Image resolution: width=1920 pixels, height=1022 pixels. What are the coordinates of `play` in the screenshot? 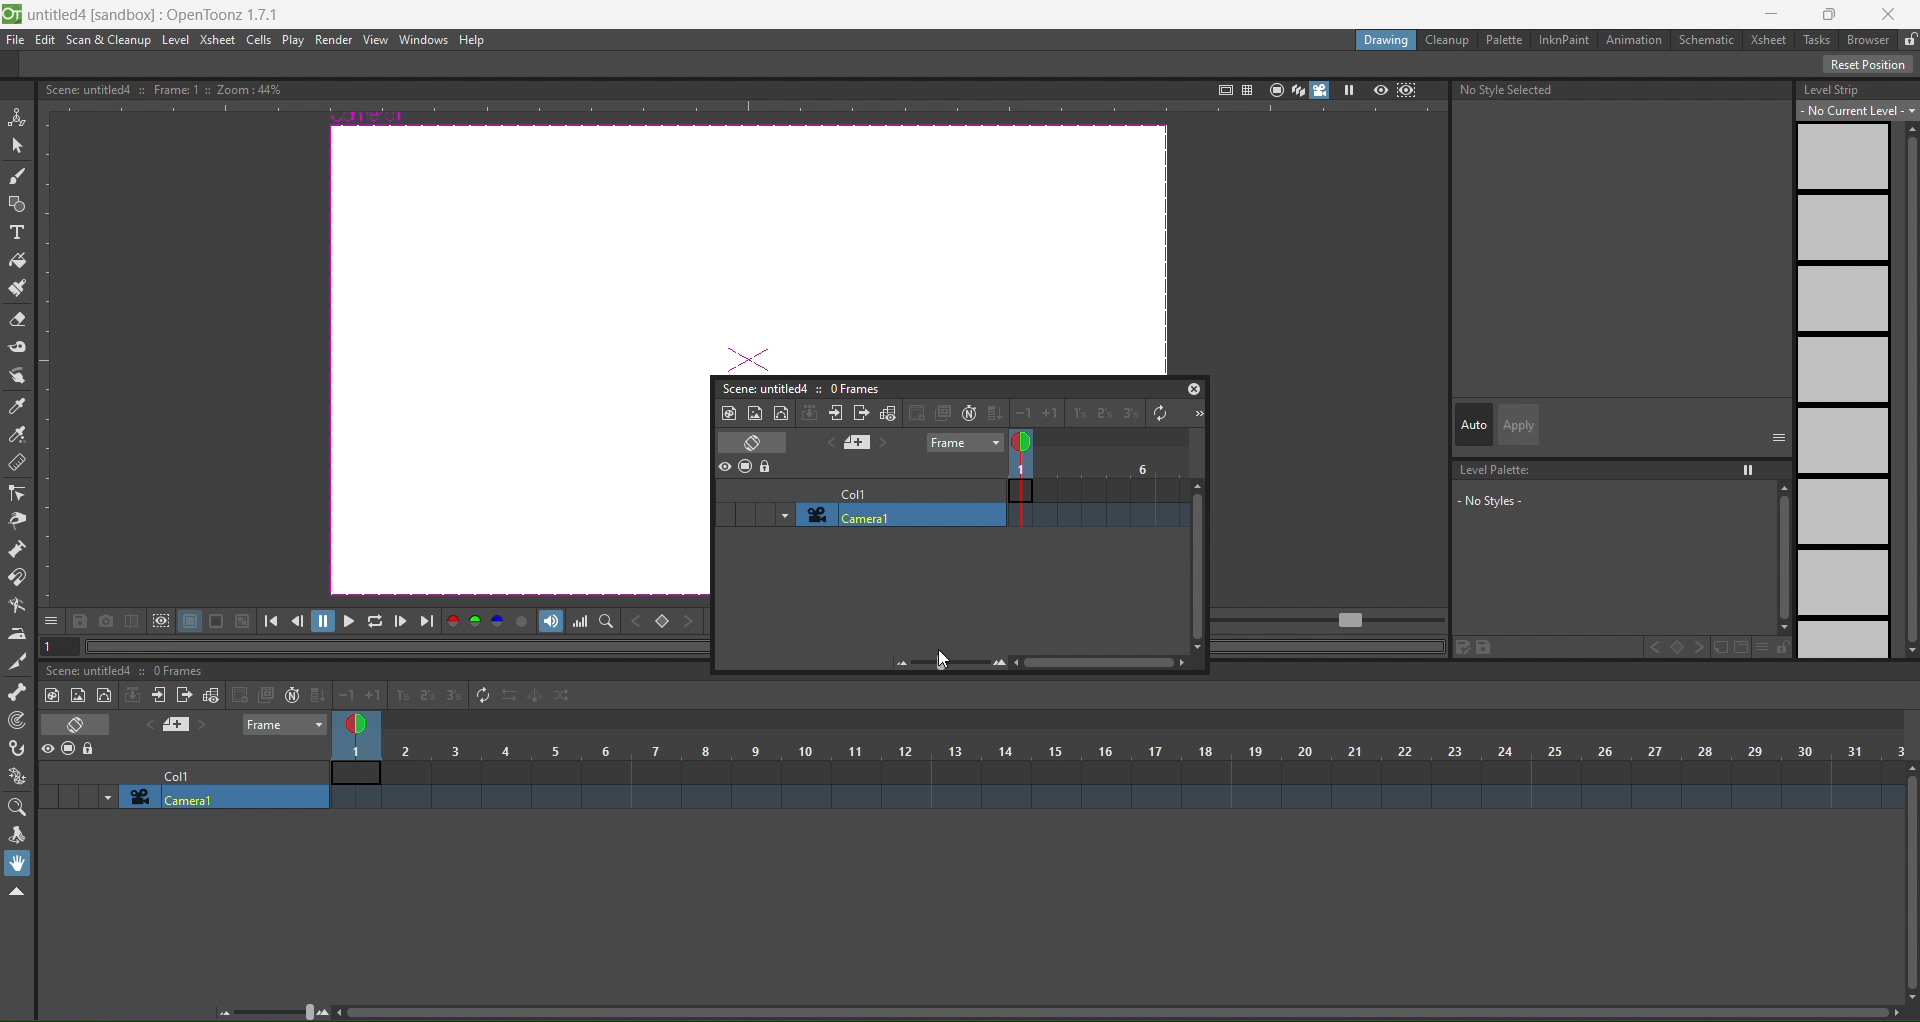 It's located at (293, 41).